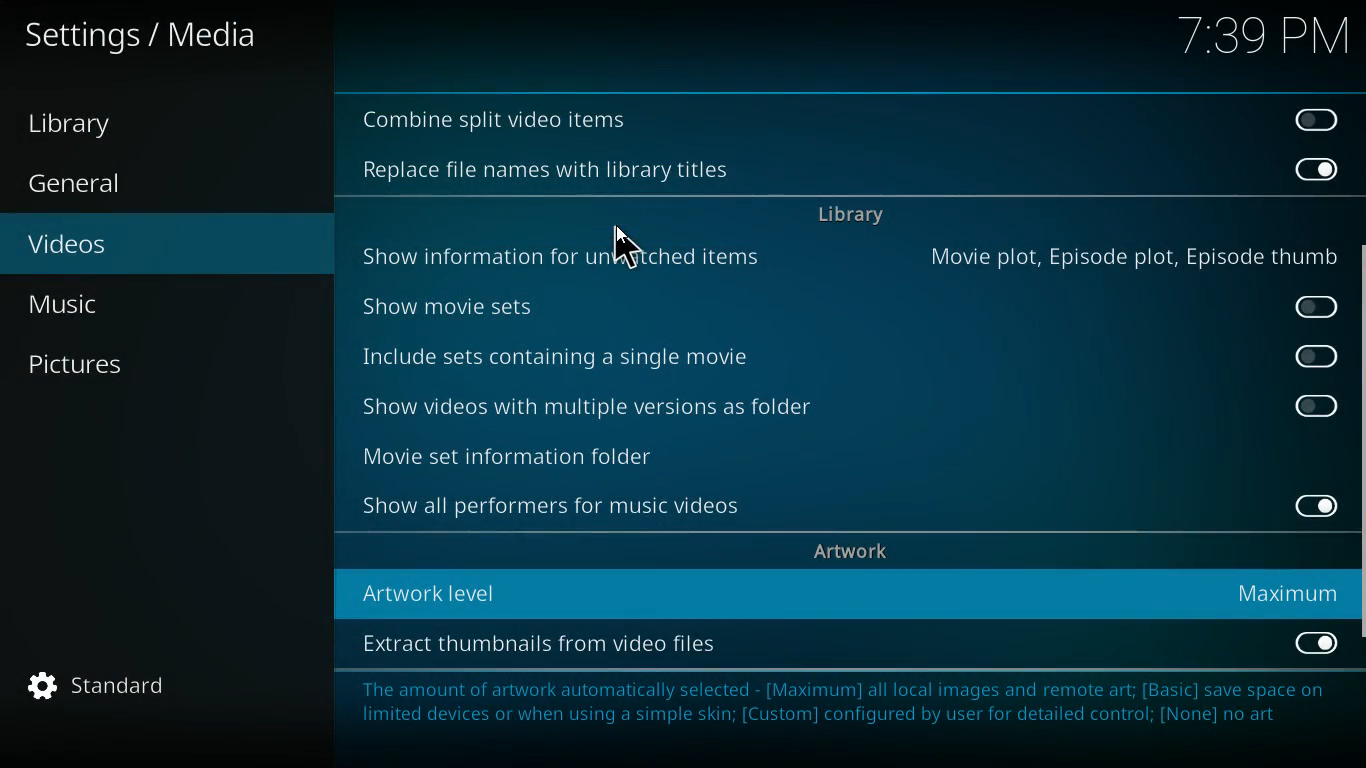 The width and height of the screenshot is (1366, 768). Describe the element at coordinates (1130, 256) in the screenshot. I see `movie plot, episode plot, episode thumb` at that location.